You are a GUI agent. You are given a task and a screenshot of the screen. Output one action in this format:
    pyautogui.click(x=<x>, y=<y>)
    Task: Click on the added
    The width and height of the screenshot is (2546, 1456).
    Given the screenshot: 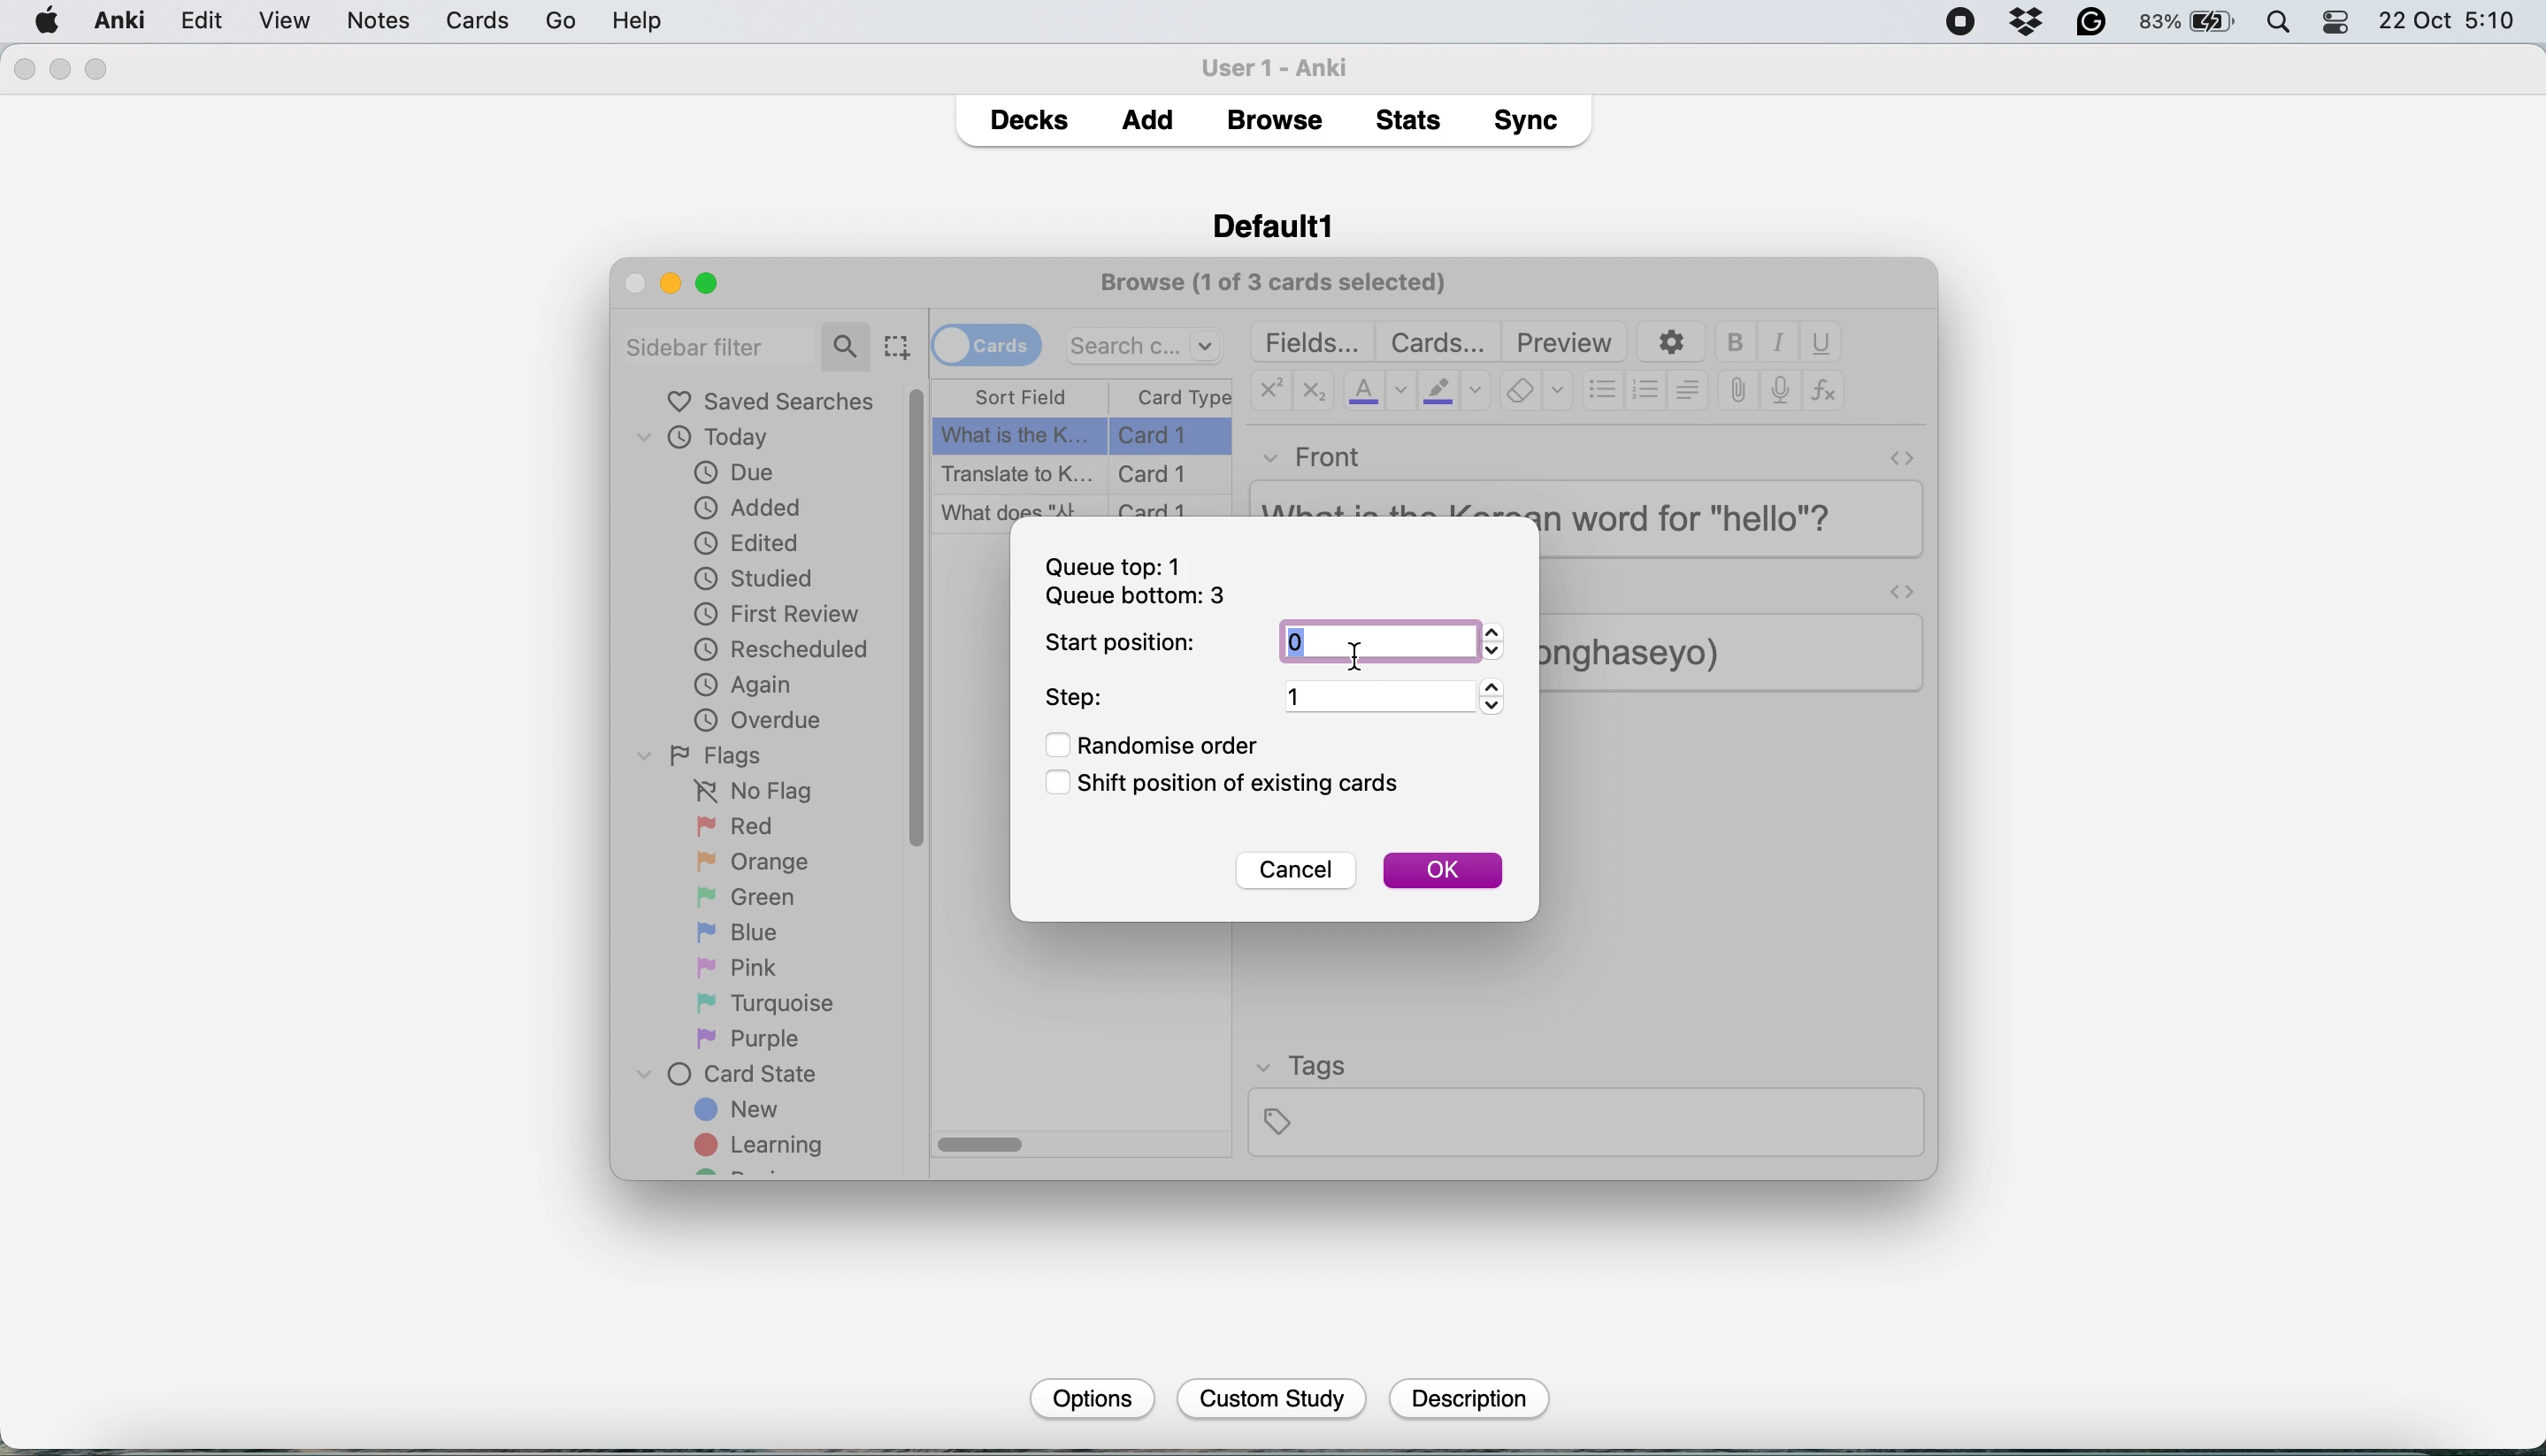 What is the action you would take?
    pyautogui.click(x=750, y=506)
    